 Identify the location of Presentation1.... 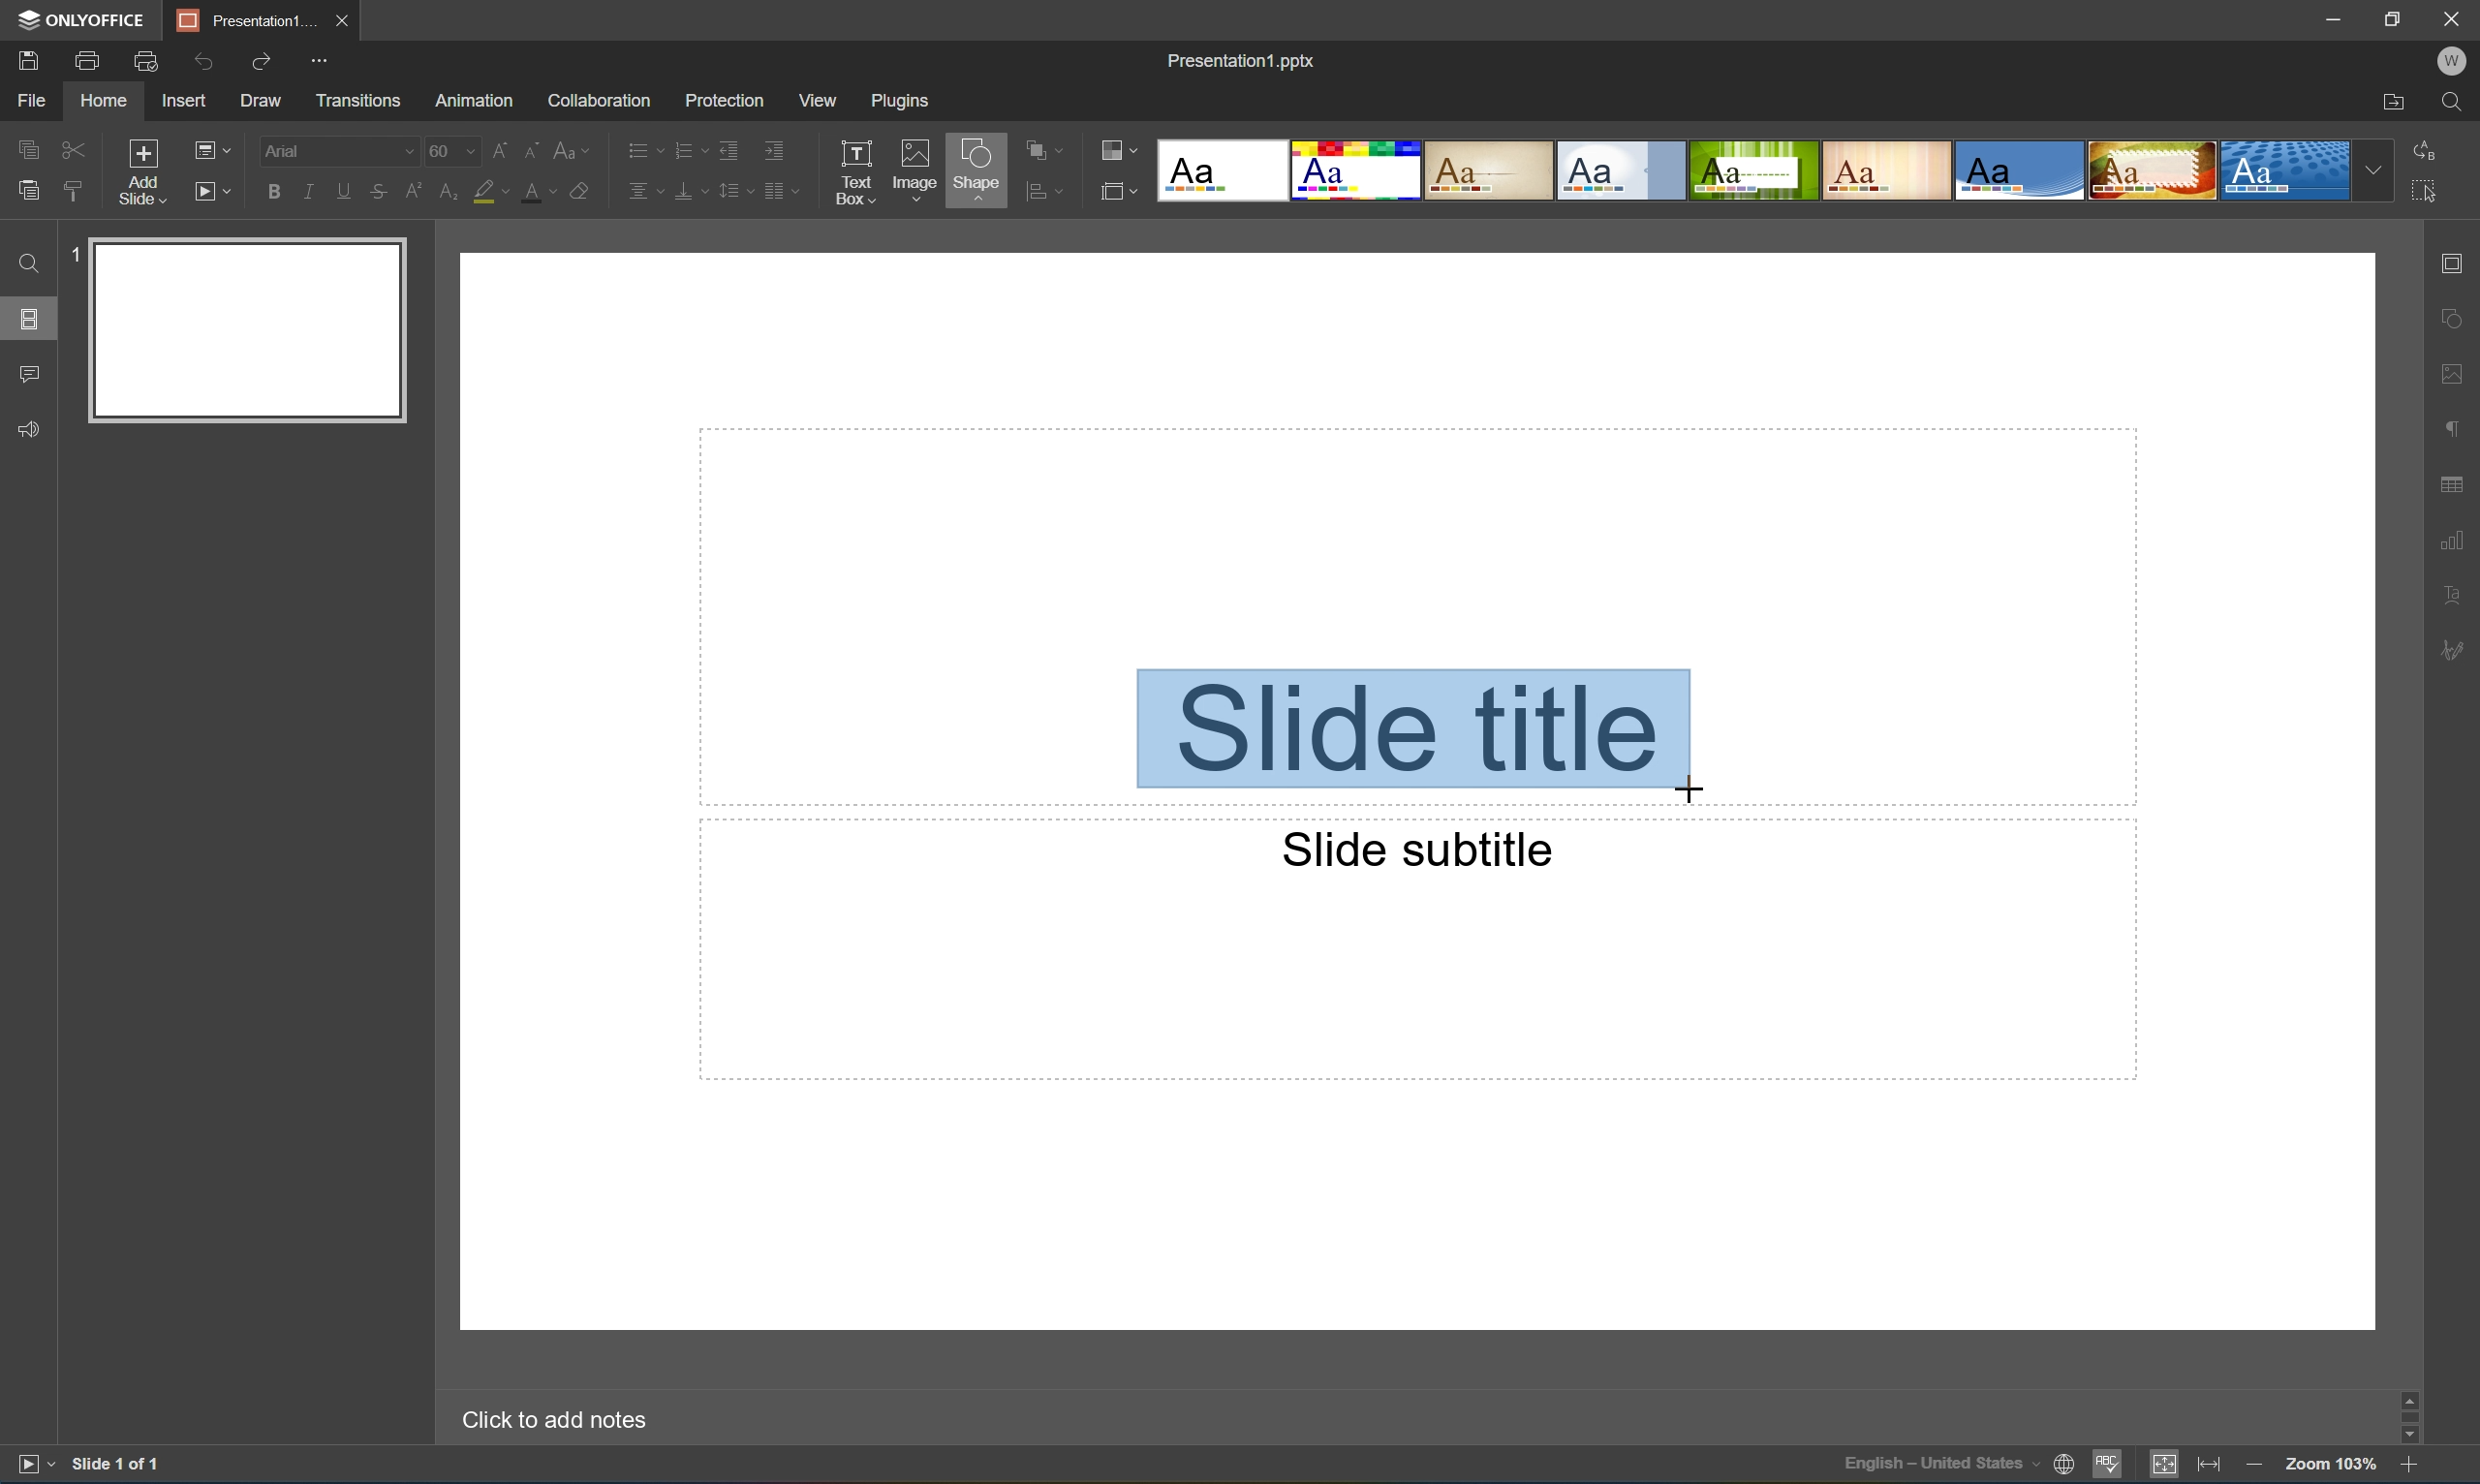
(240, 19).